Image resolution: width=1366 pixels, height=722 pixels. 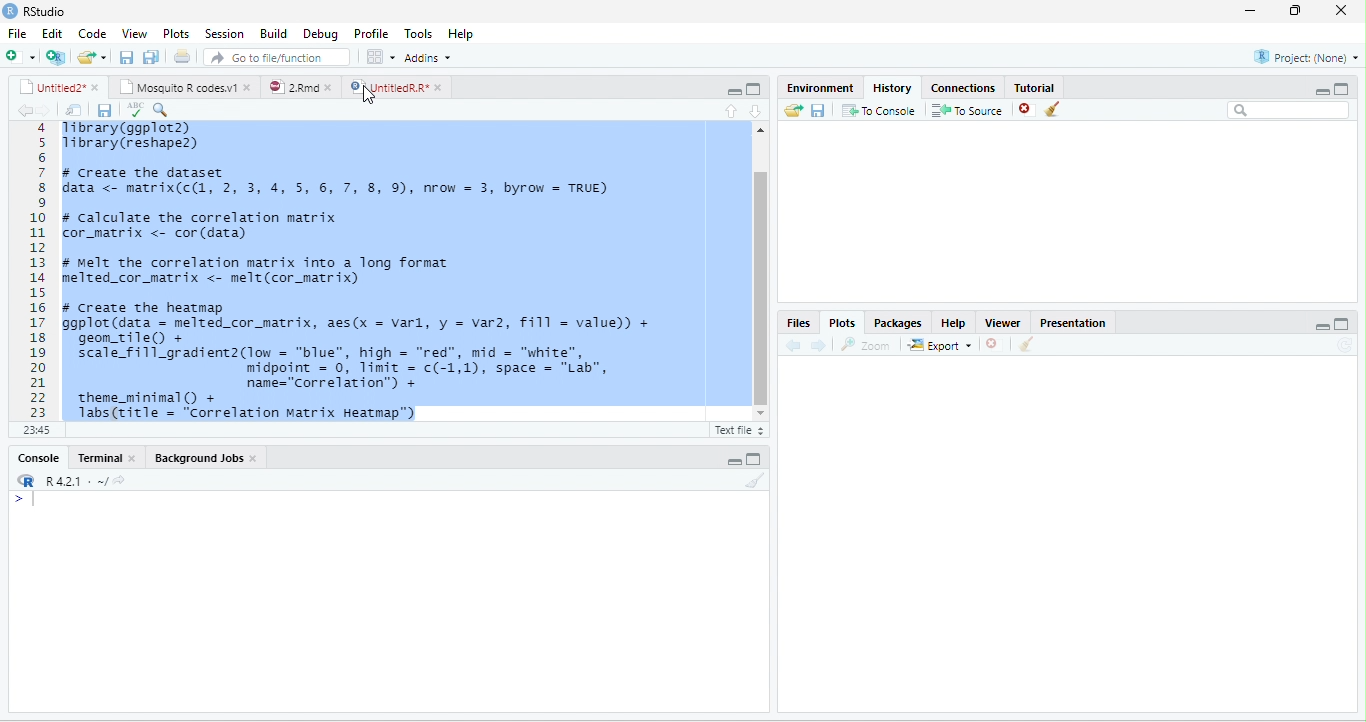 What do you see at coordinates (217, 458) in the screenshot?
I see `Backgroun jobs` at bounding box center [217, 458].